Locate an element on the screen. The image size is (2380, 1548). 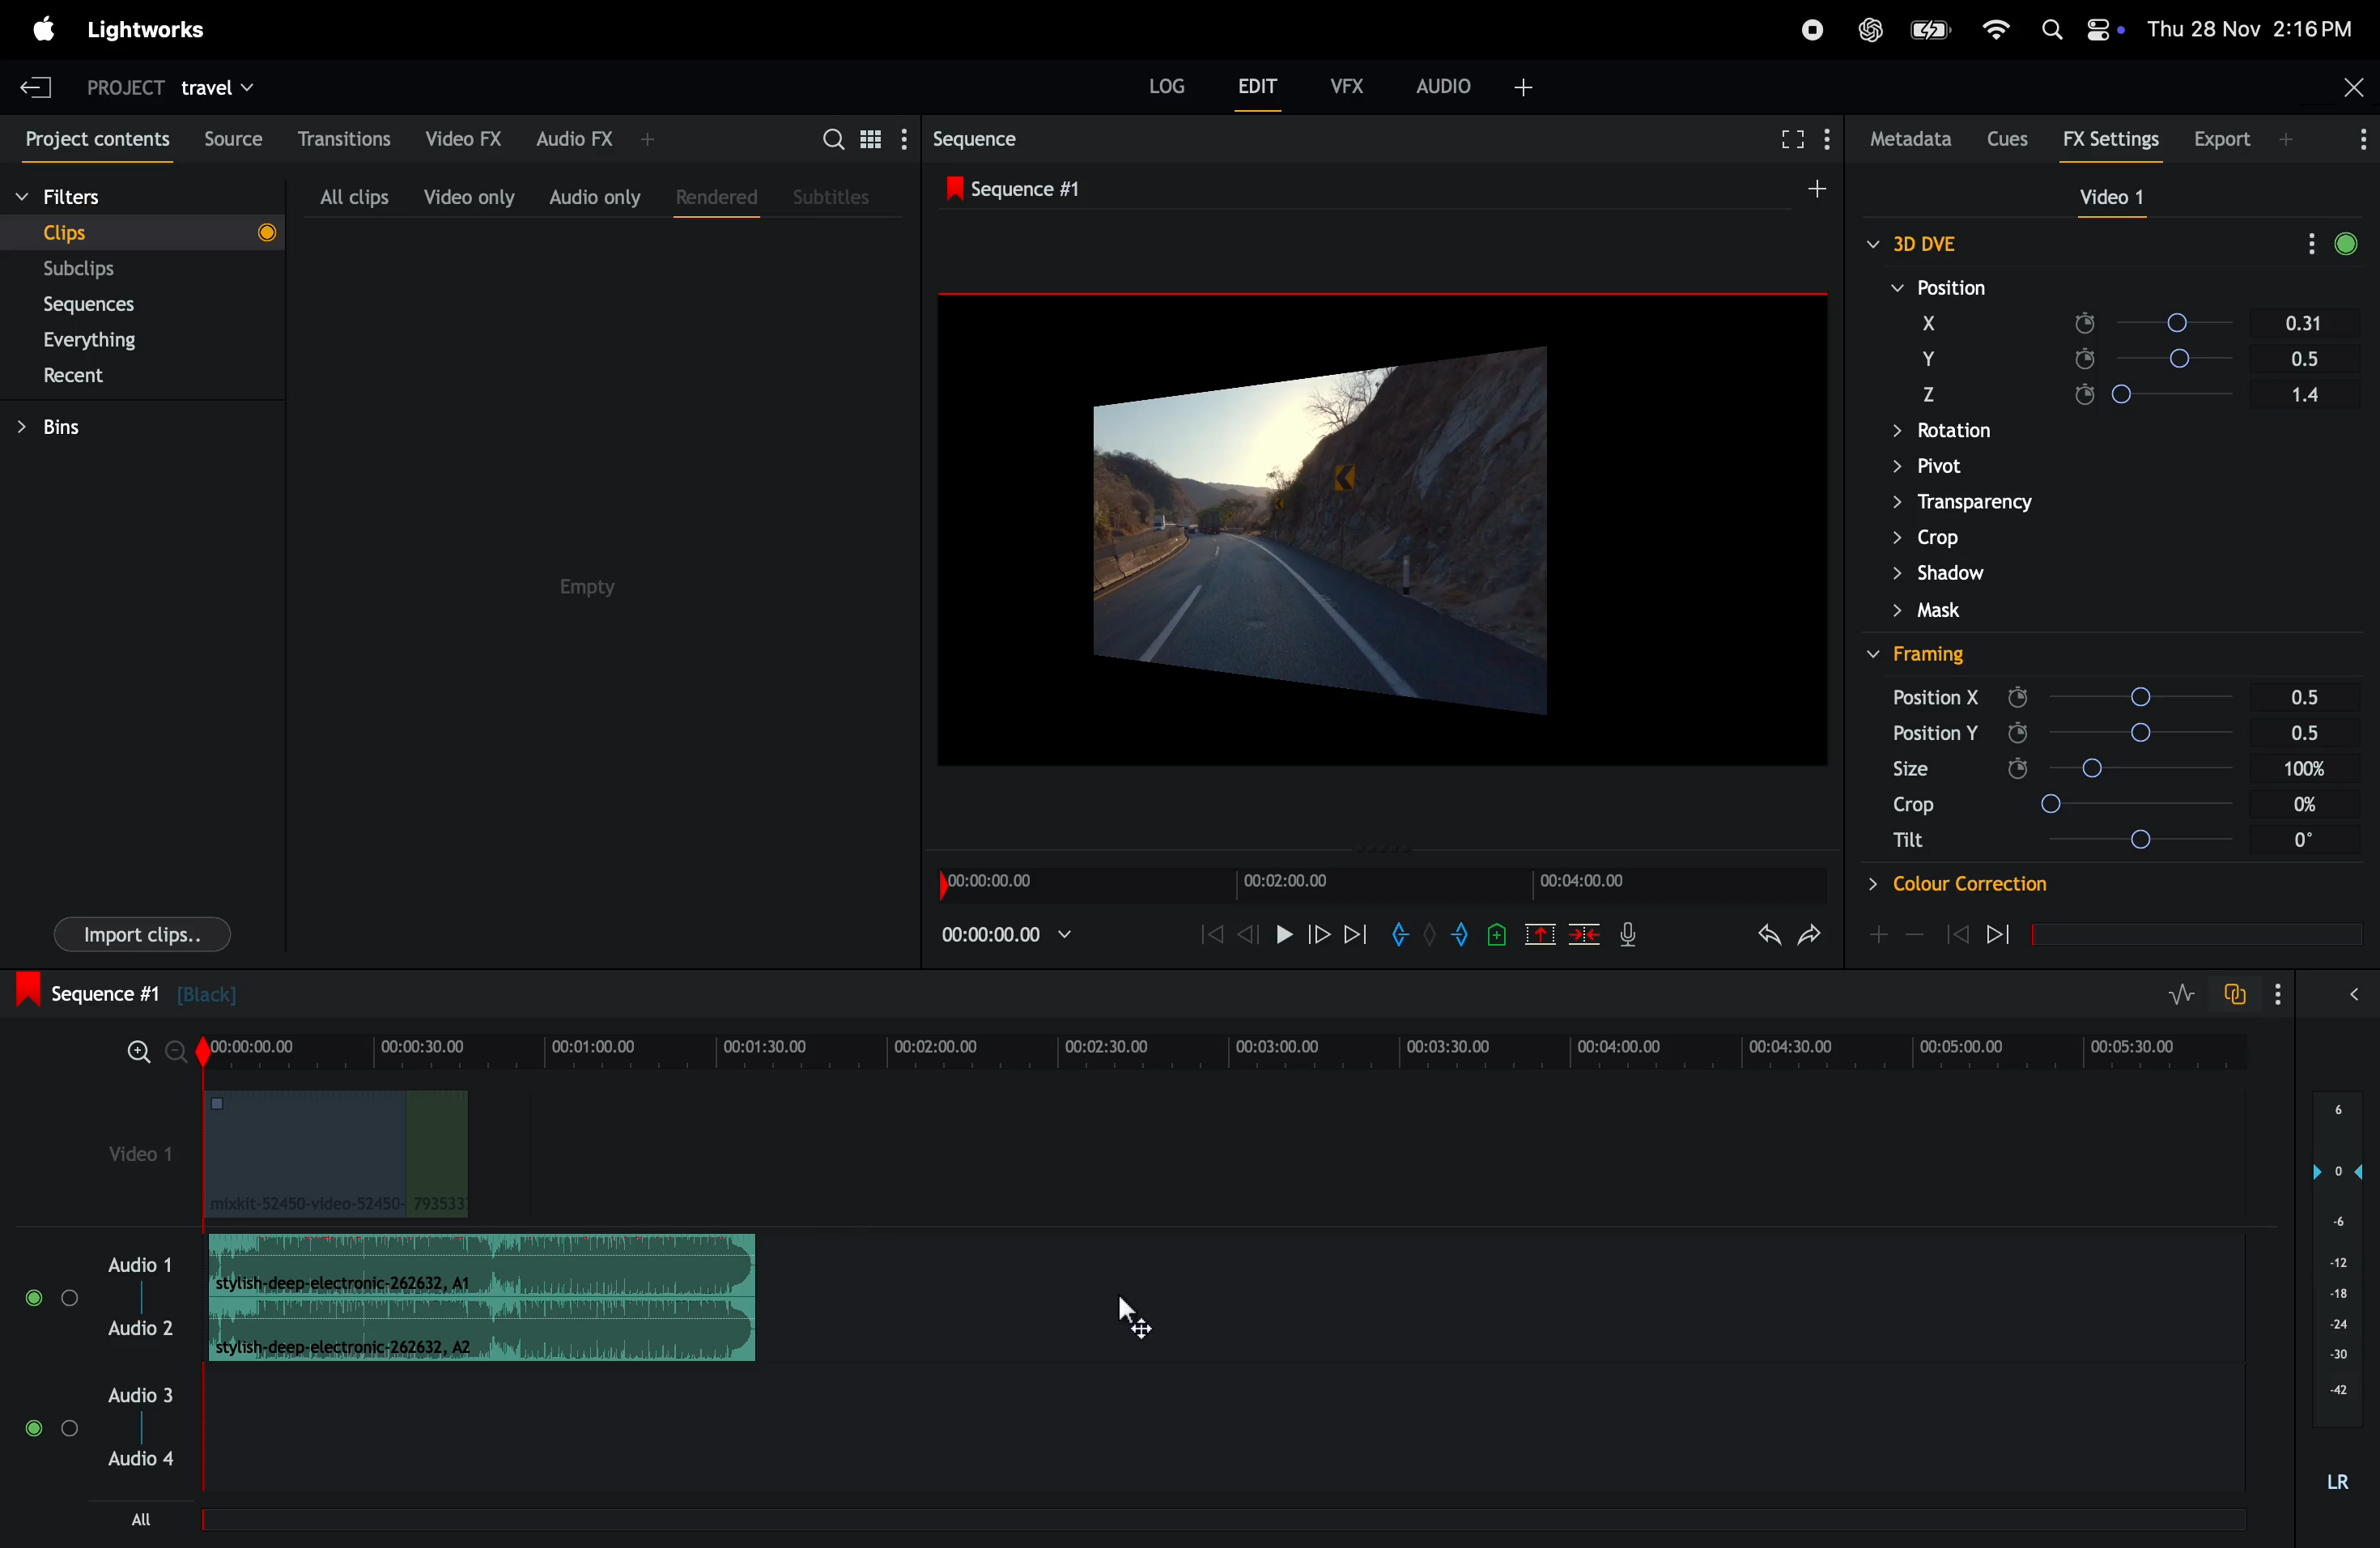
toggle auto track sync is located at coordinates (2239, 992).